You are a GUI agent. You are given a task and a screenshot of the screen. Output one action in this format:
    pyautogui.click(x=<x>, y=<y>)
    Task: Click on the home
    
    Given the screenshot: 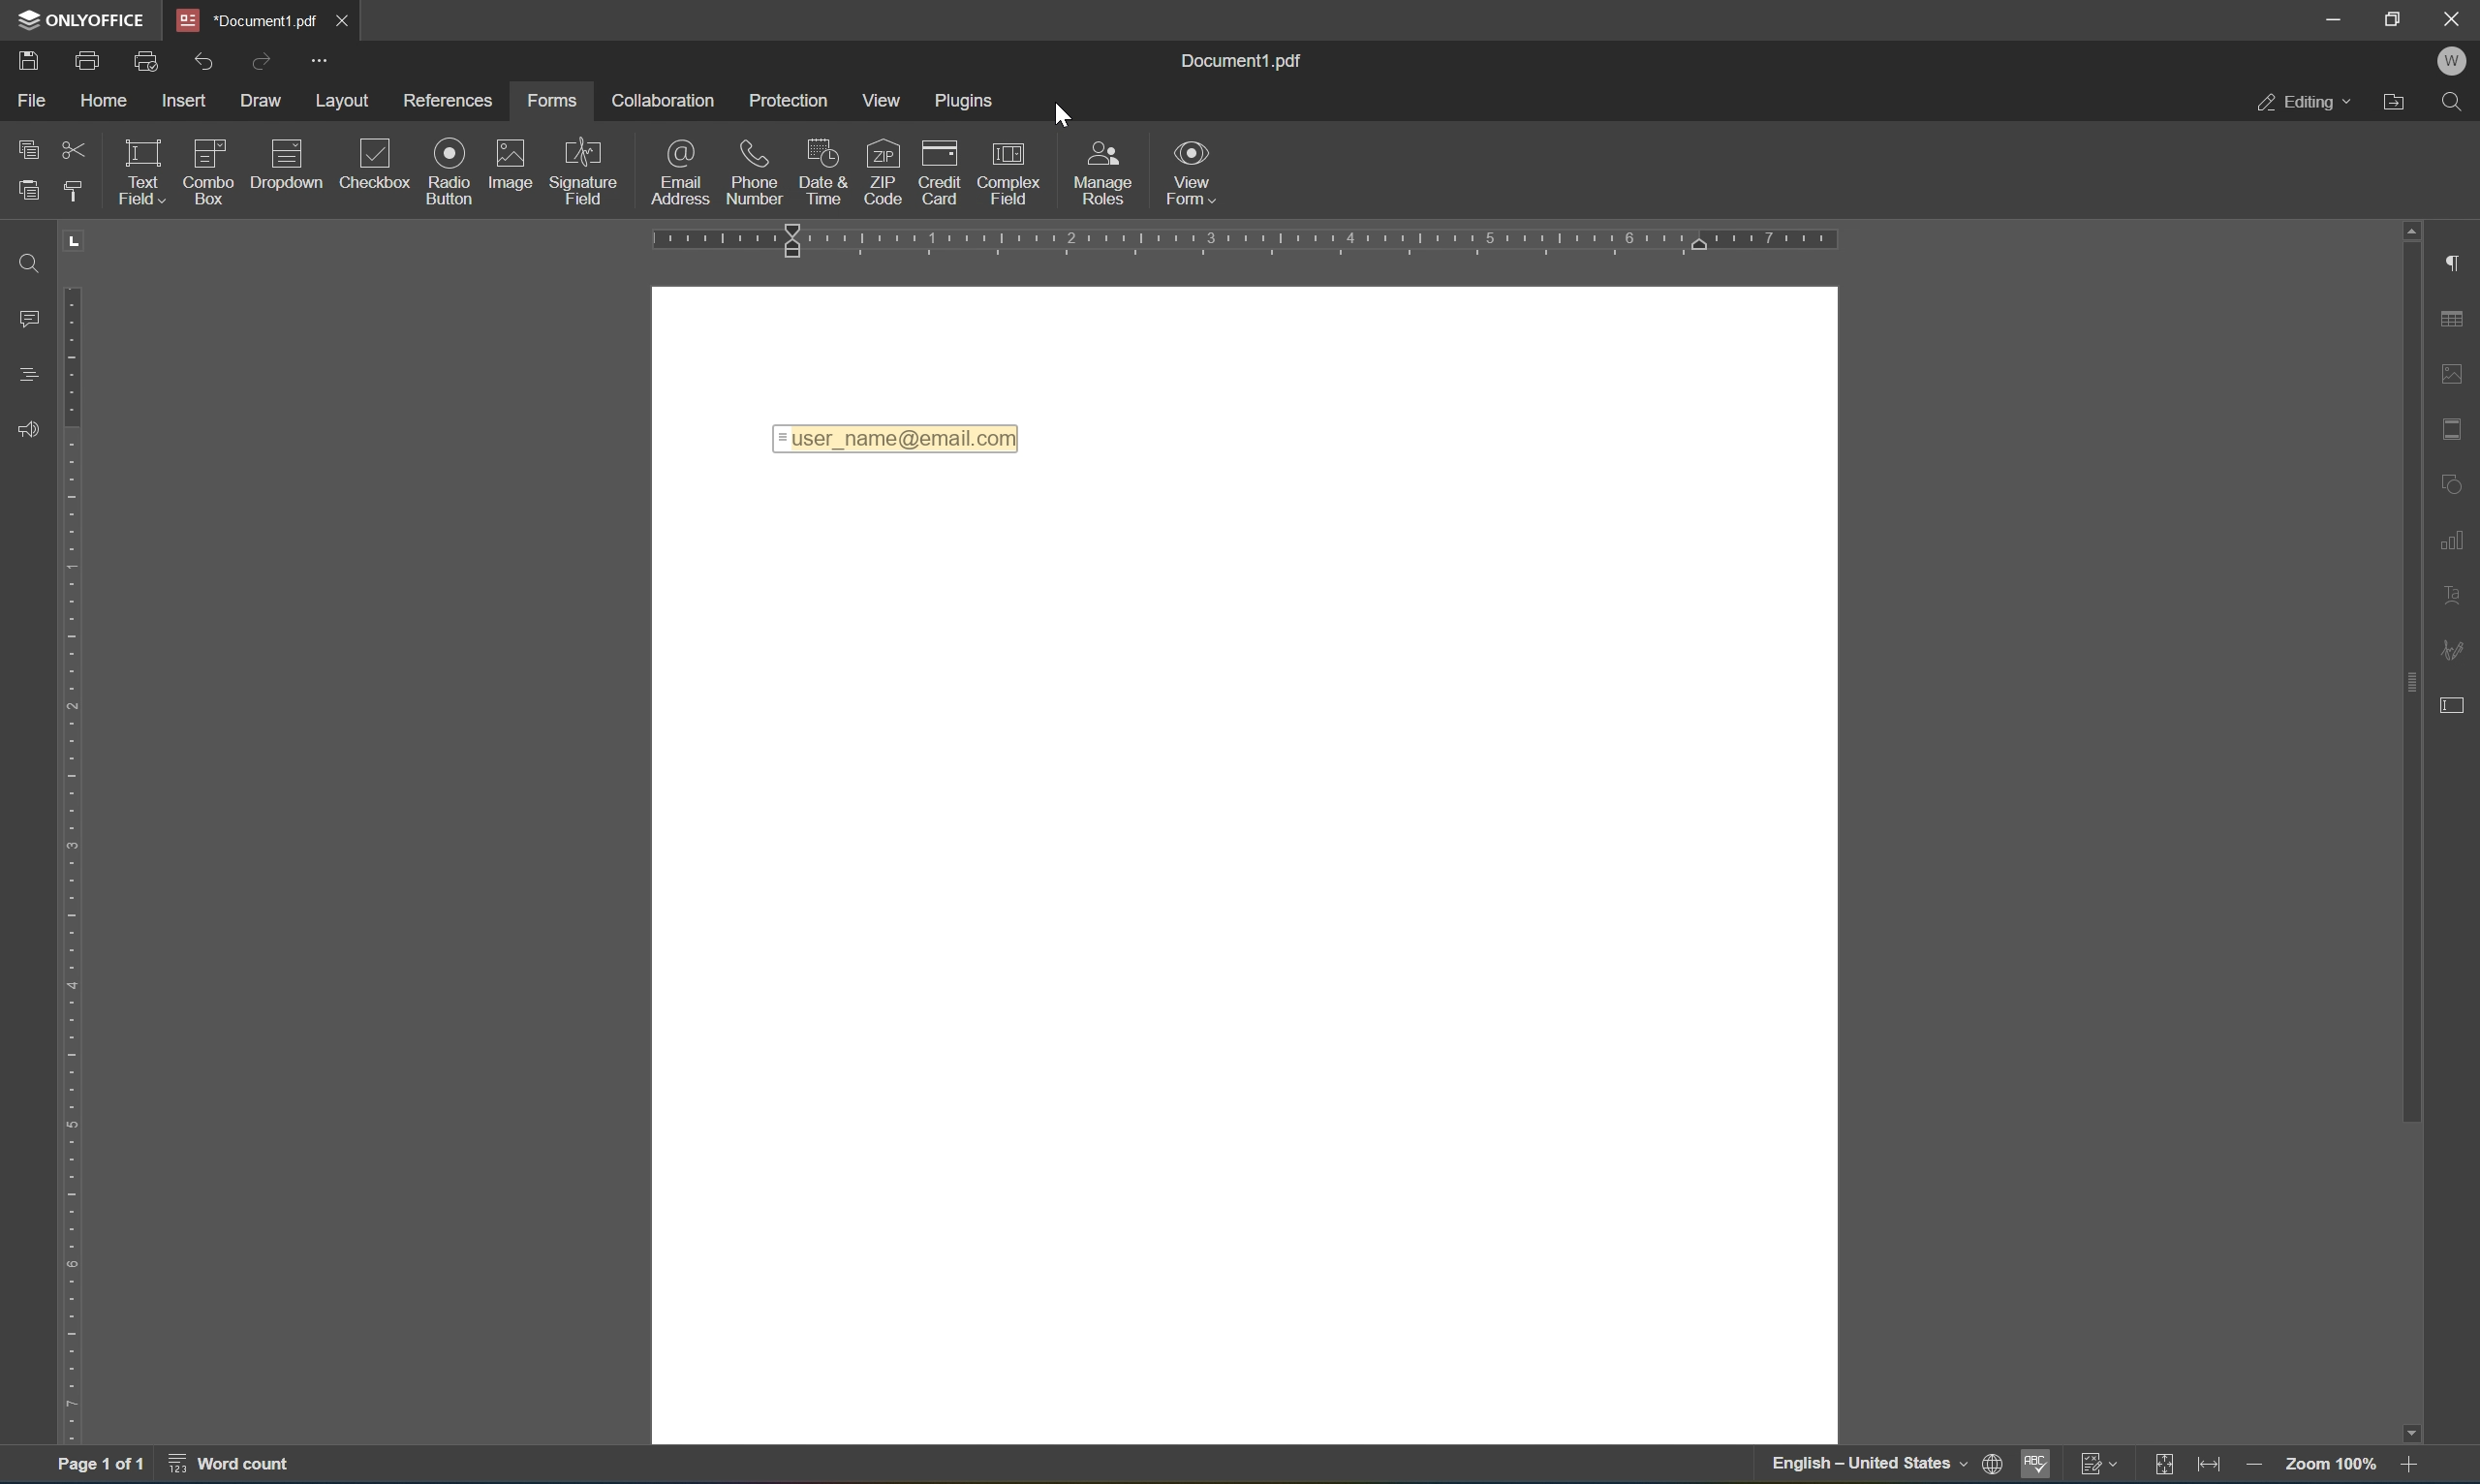 What is the action you would take?
    pyautogui.click(x=109, y=101)
    